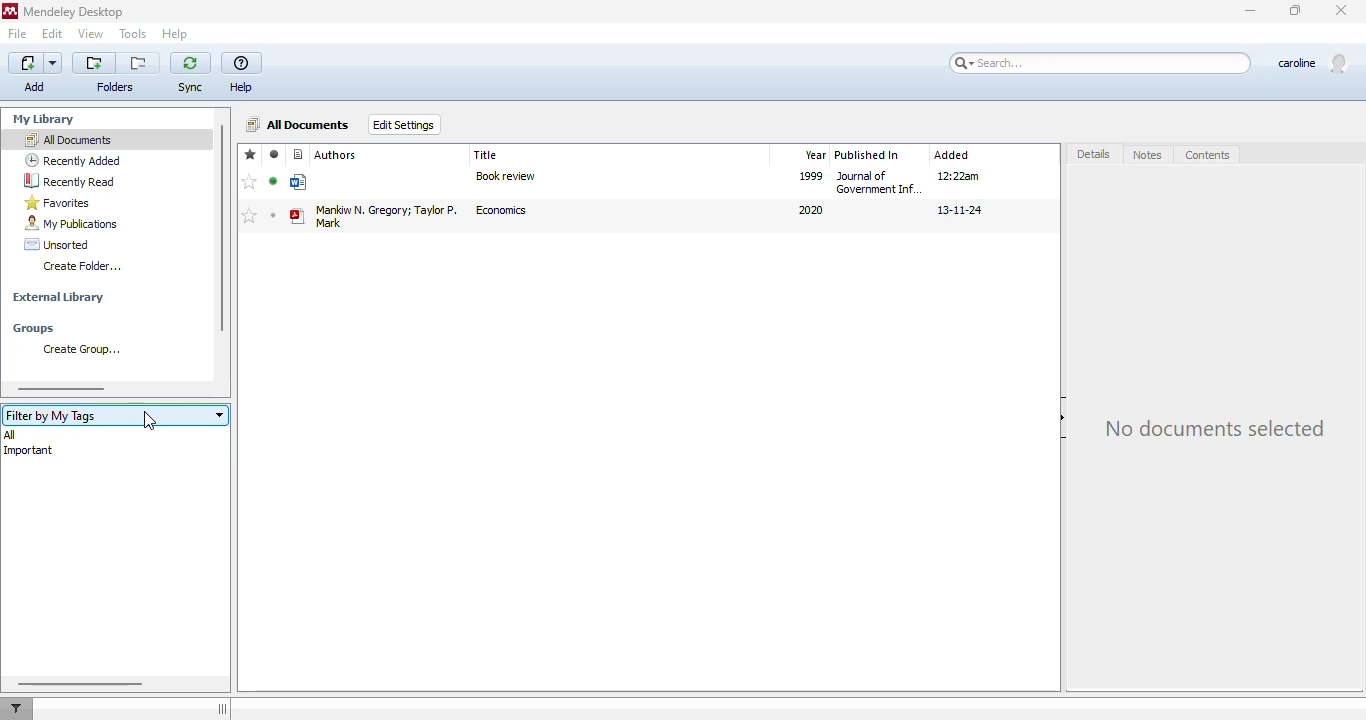  I want to click on mendeley desktop, so click(75, 11).